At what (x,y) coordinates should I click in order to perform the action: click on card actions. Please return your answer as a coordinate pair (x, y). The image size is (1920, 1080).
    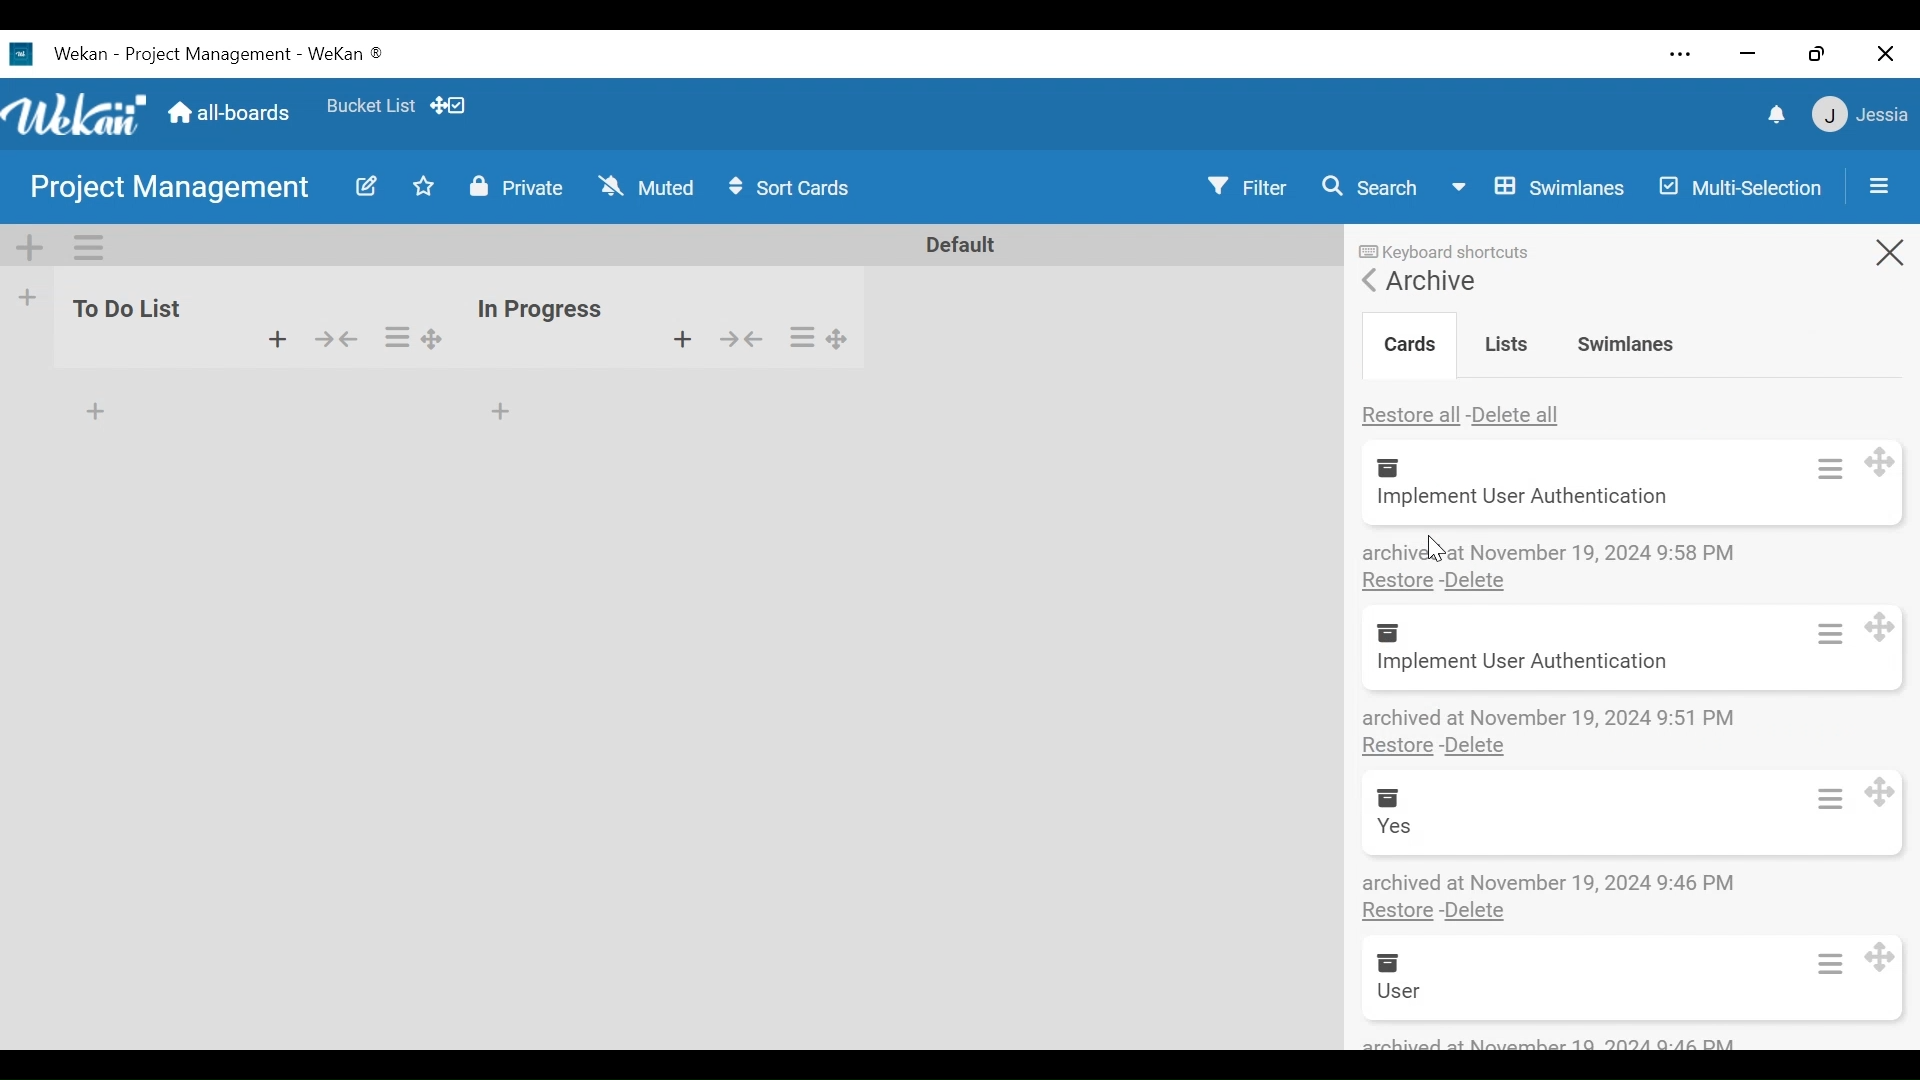
    Looking at the image, I should click on (1828, 964).